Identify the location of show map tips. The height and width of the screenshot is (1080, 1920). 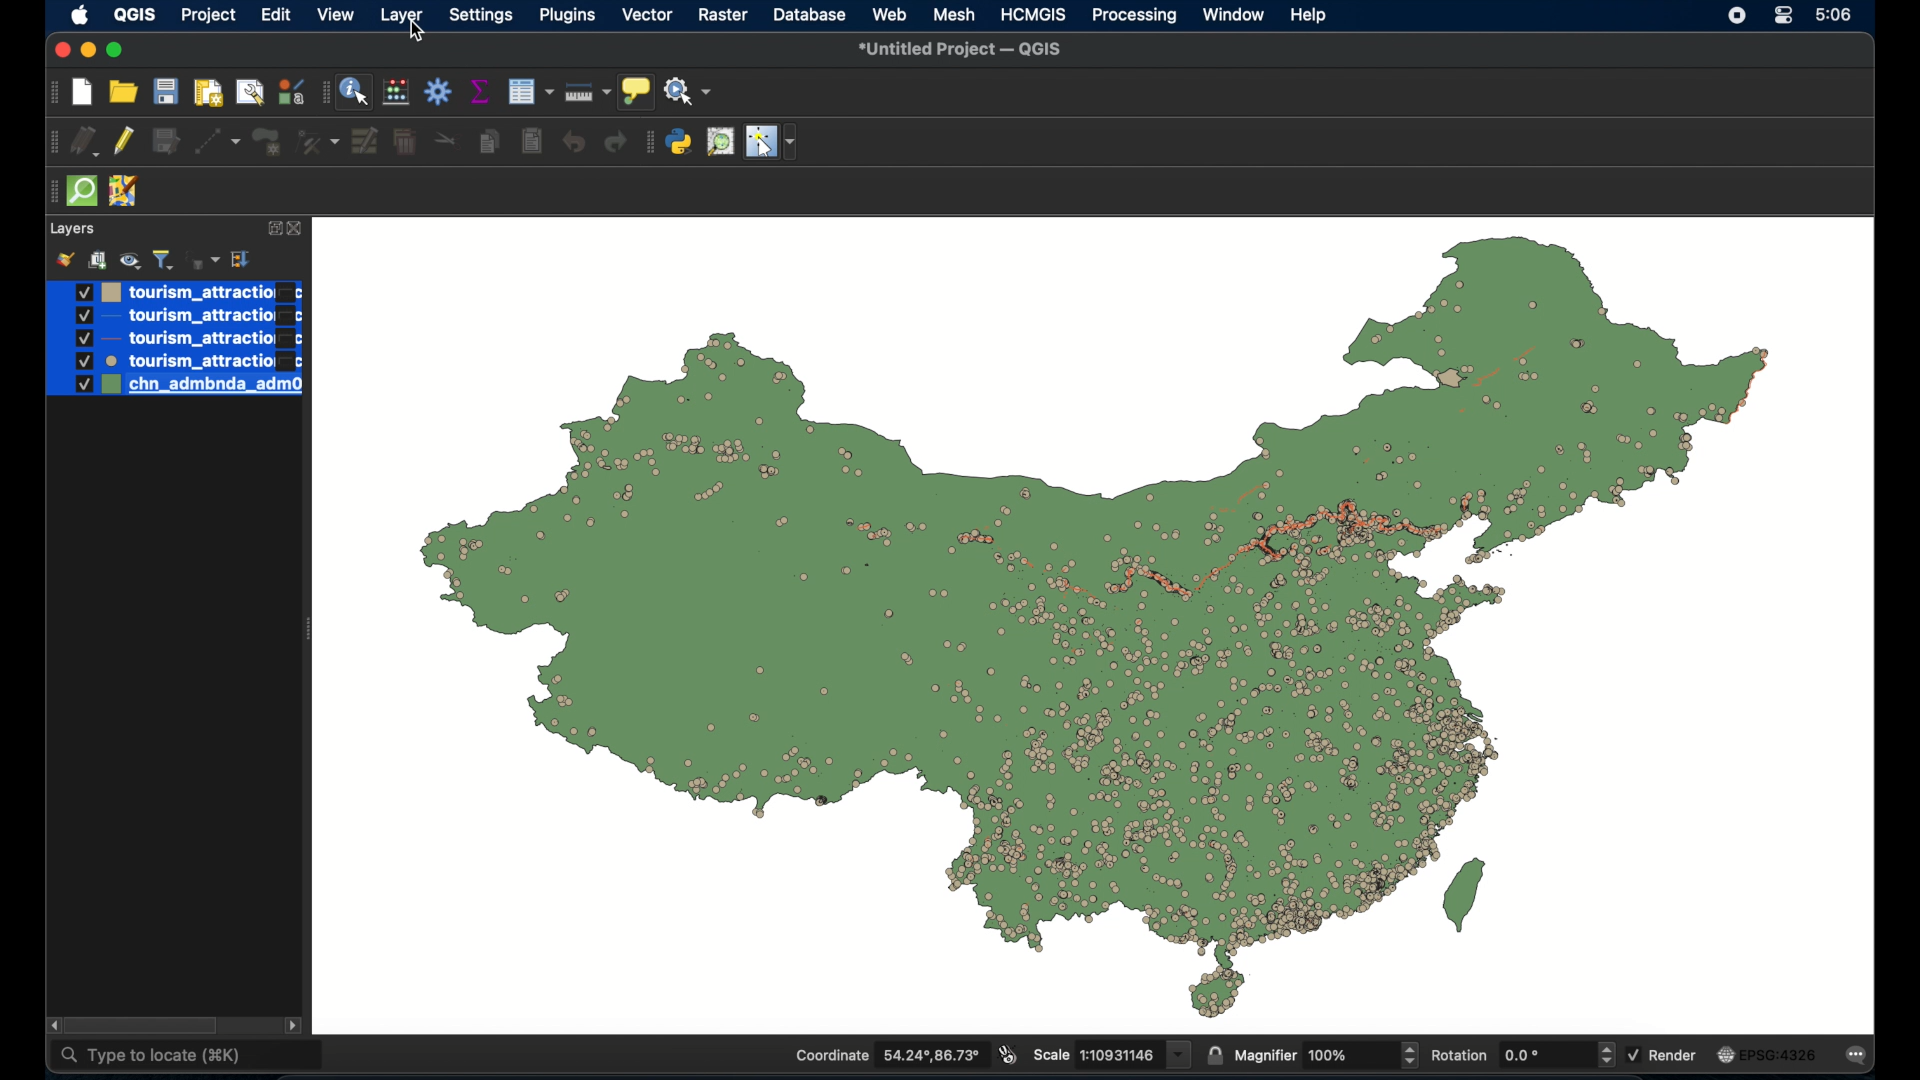
(637, 91).